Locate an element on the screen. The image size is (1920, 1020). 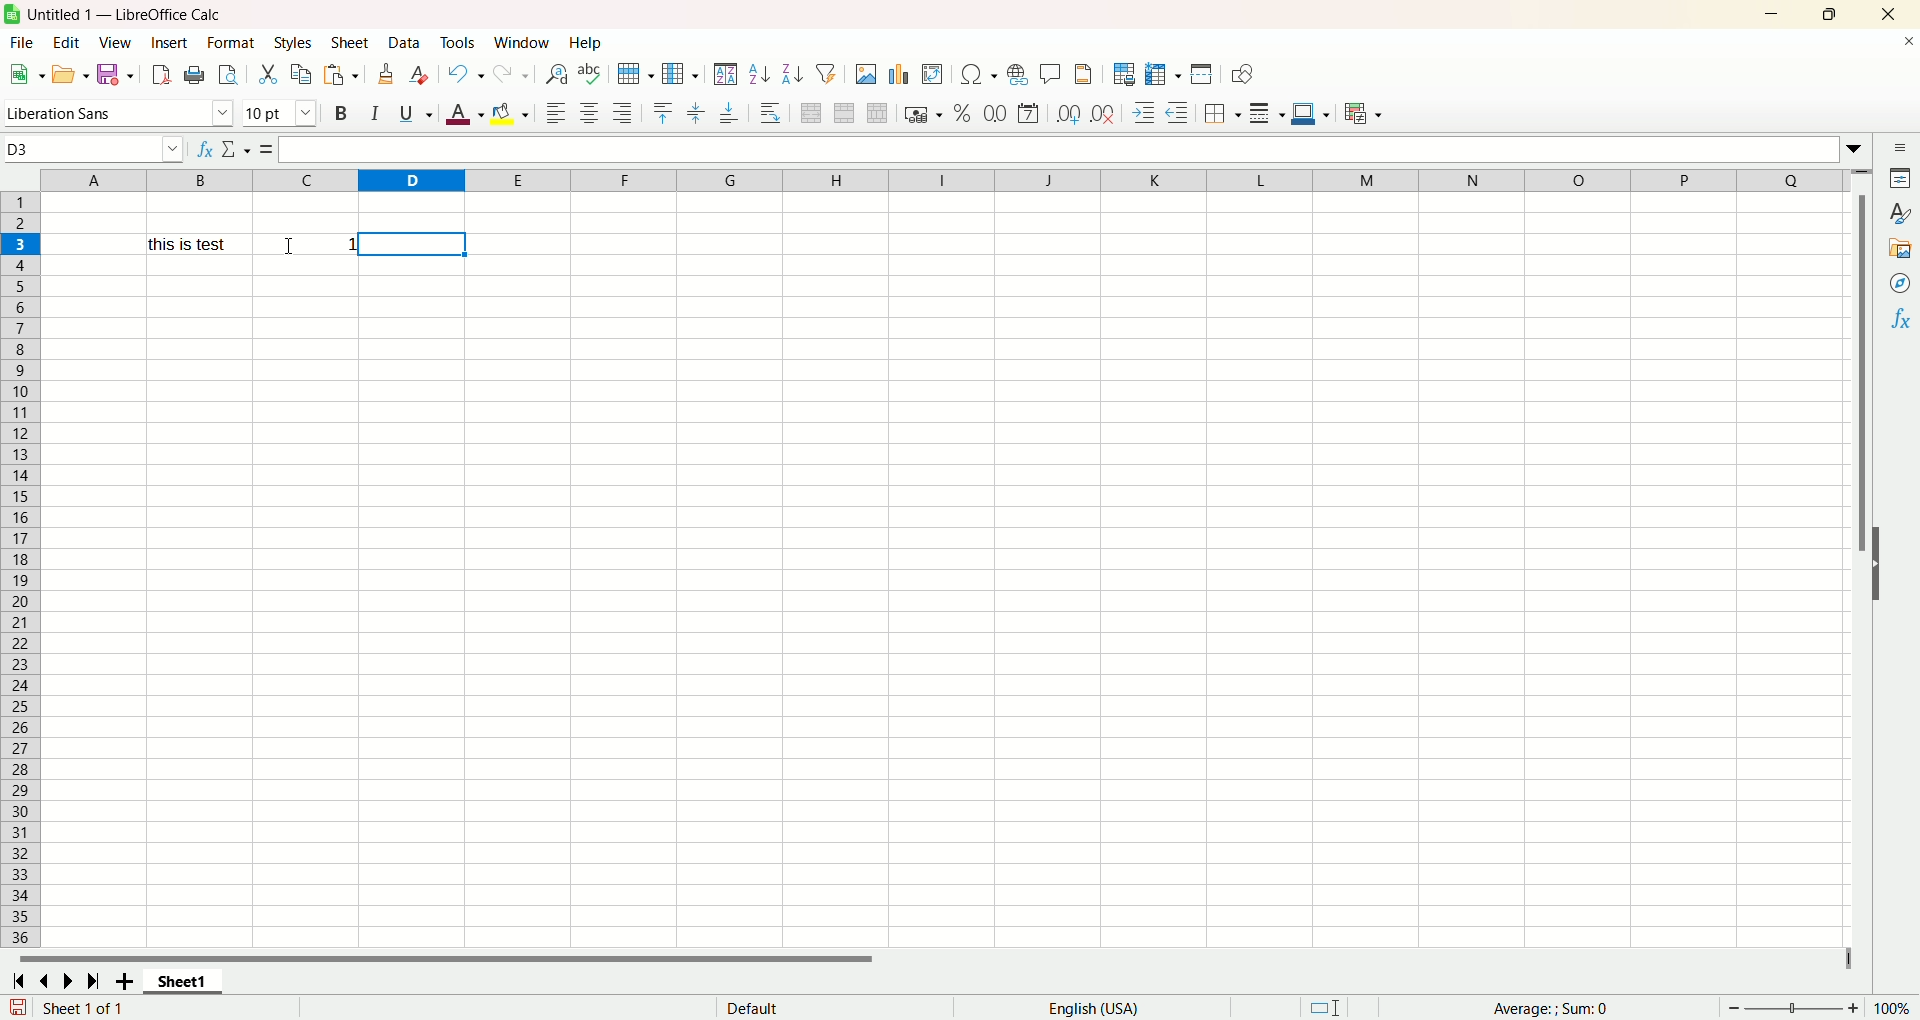
file is located at coordinates (24, 43).